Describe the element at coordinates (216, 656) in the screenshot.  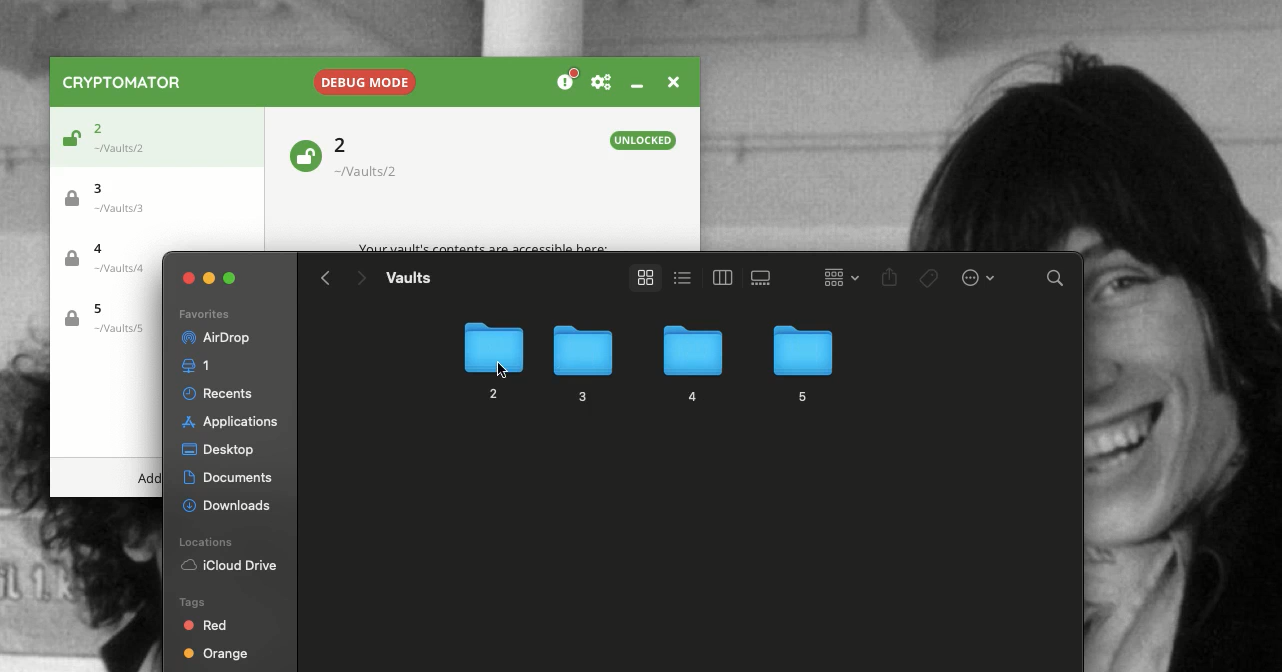
I see `Orange` at that location.